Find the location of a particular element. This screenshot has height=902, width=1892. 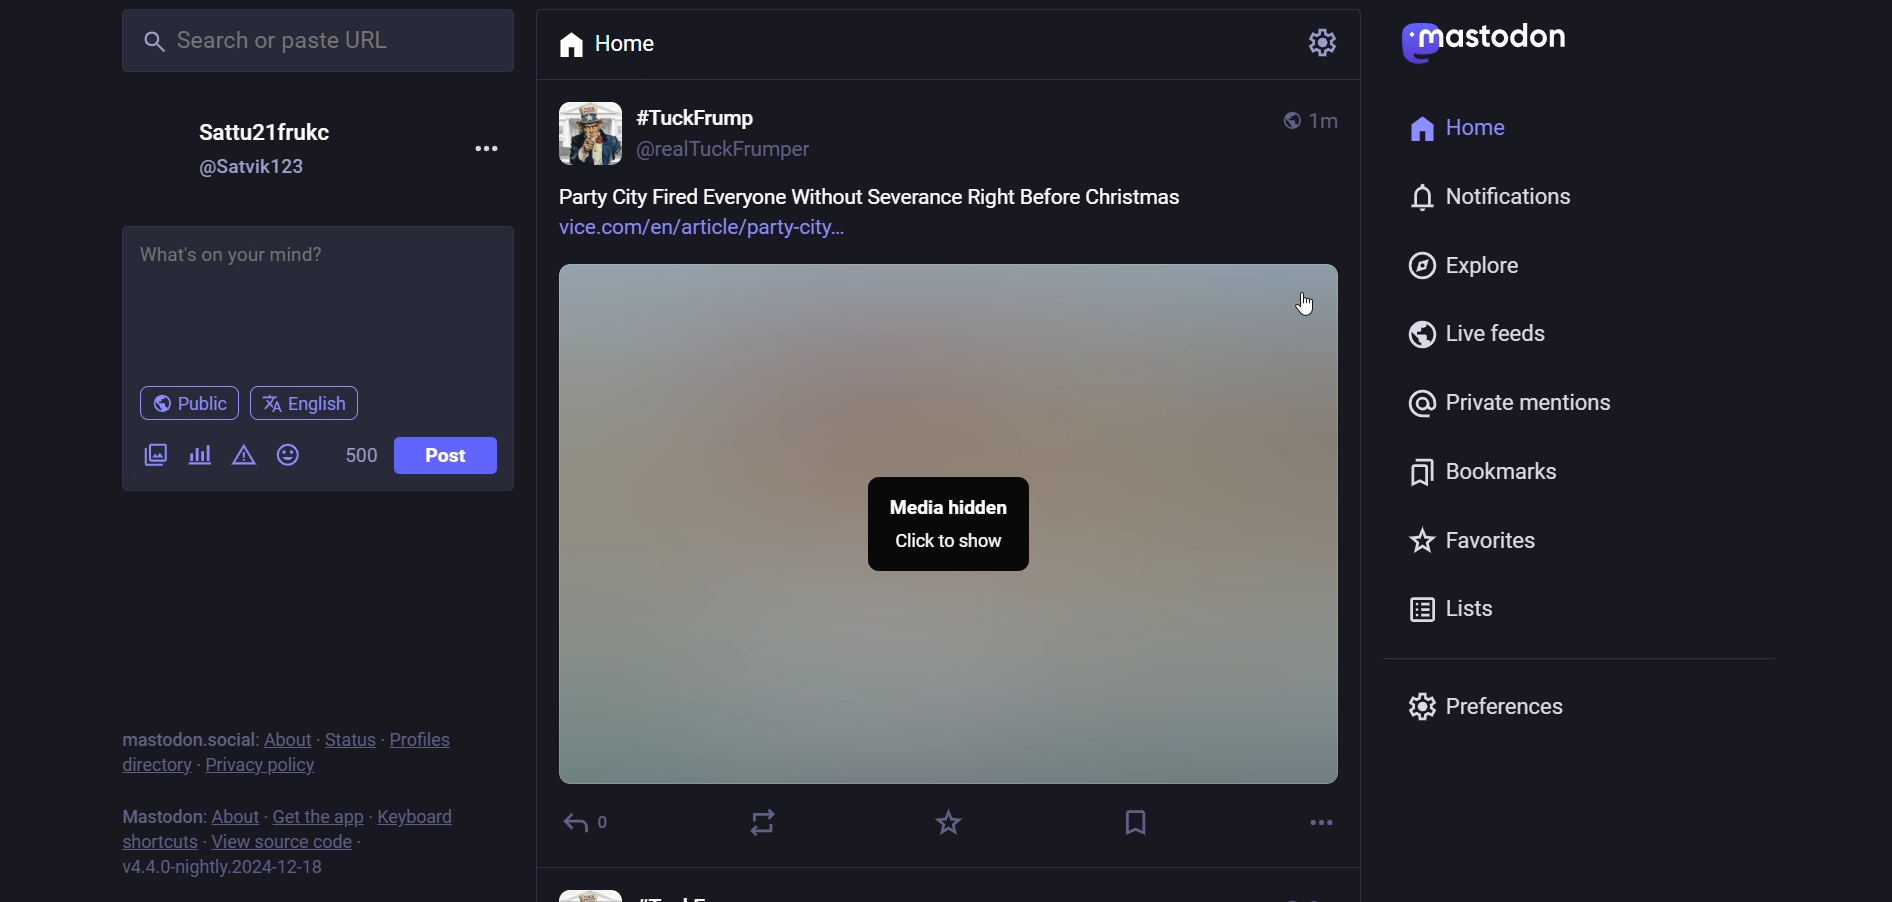

Live feeds is located at coordinates (1473, 337).